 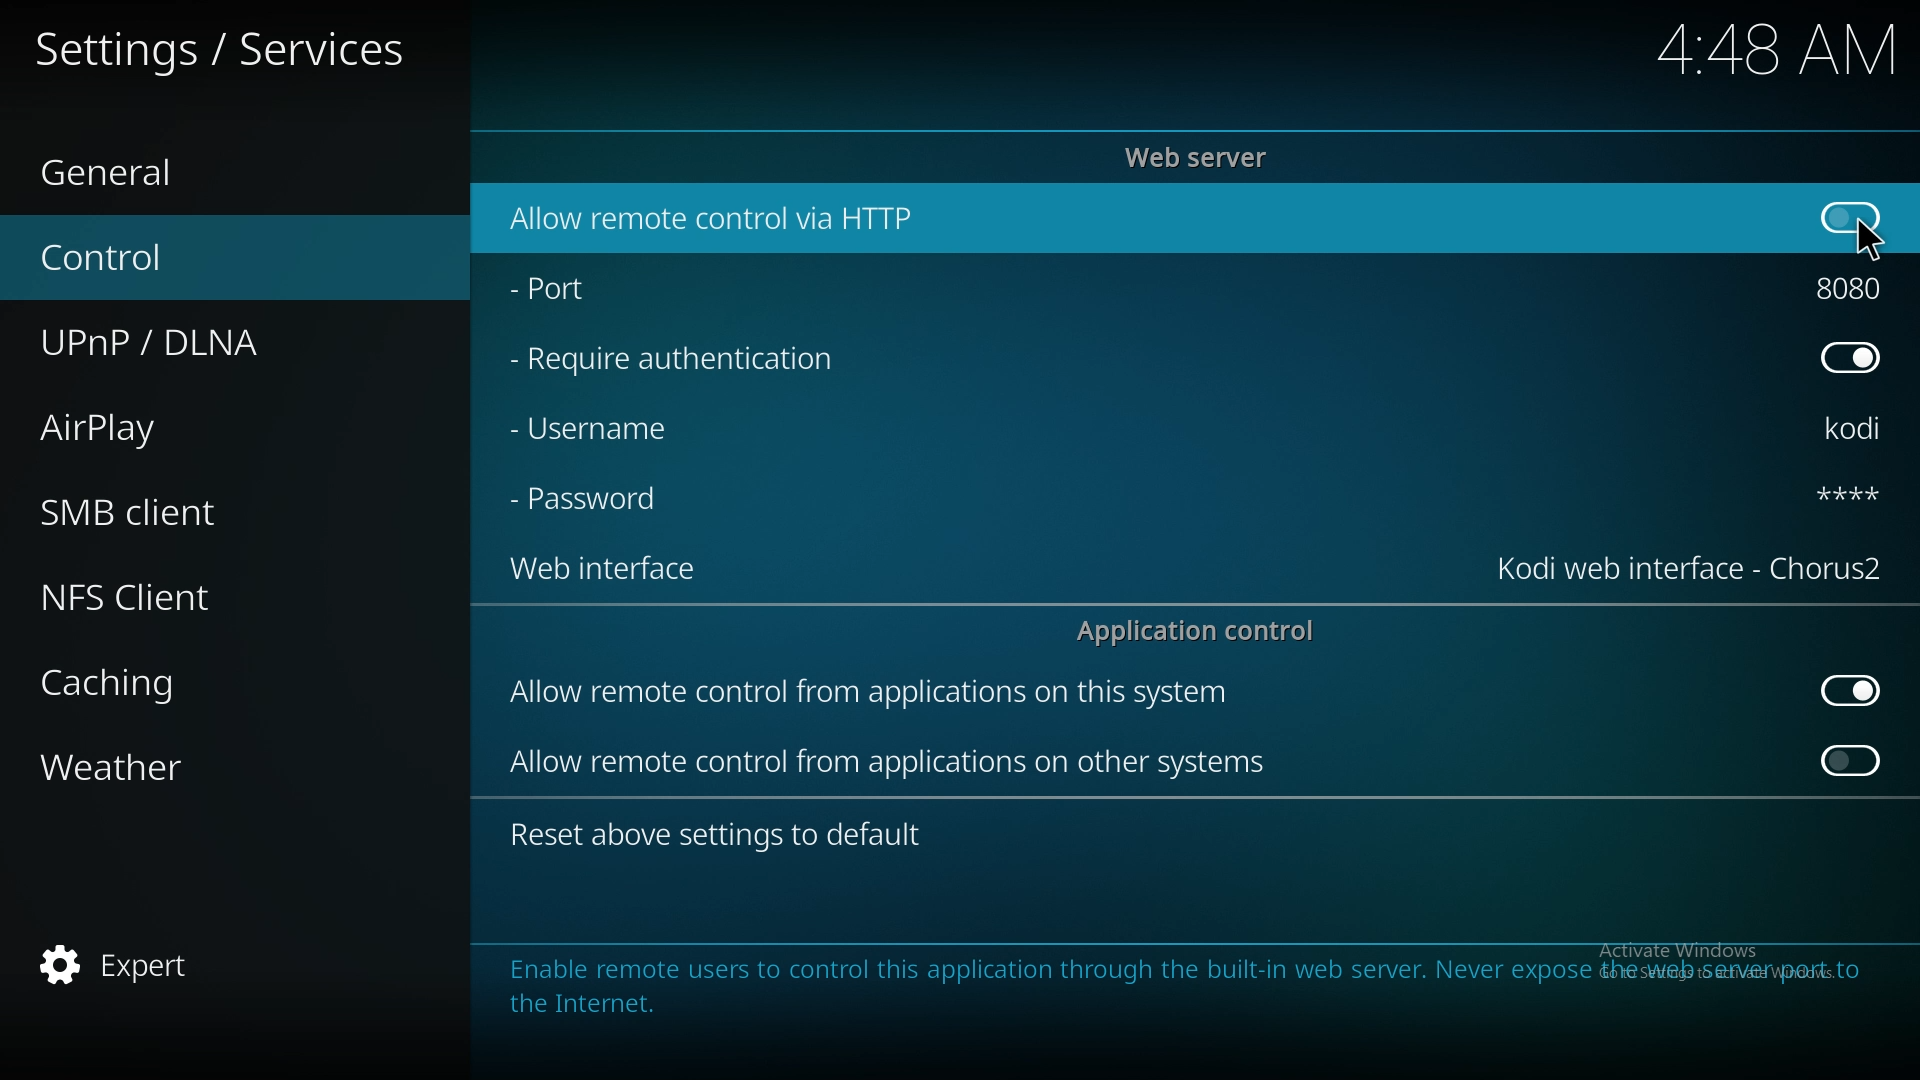 What do you see at coordinates (160, 591) in the screenshot?
I see `nfs client` at bounding box center [160, 591].